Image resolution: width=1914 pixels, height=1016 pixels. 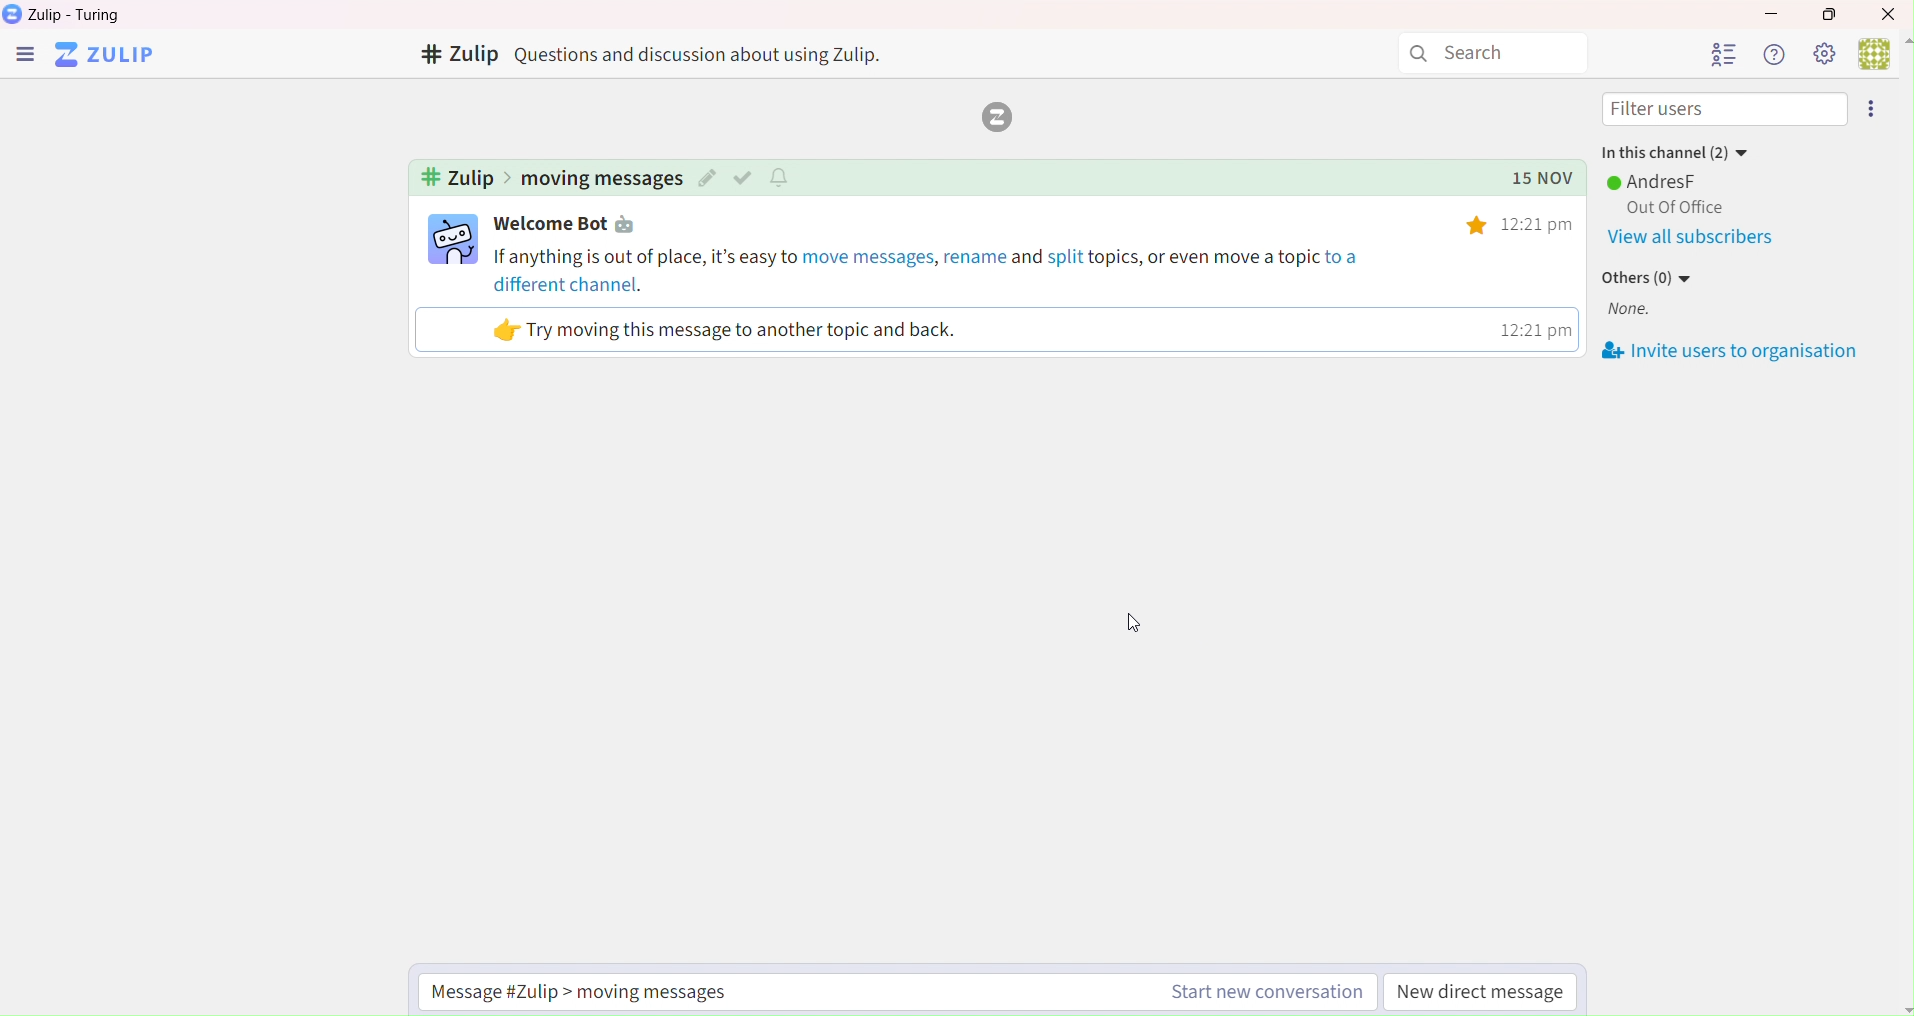 I want to click on notify, so click(x=783, y=176).